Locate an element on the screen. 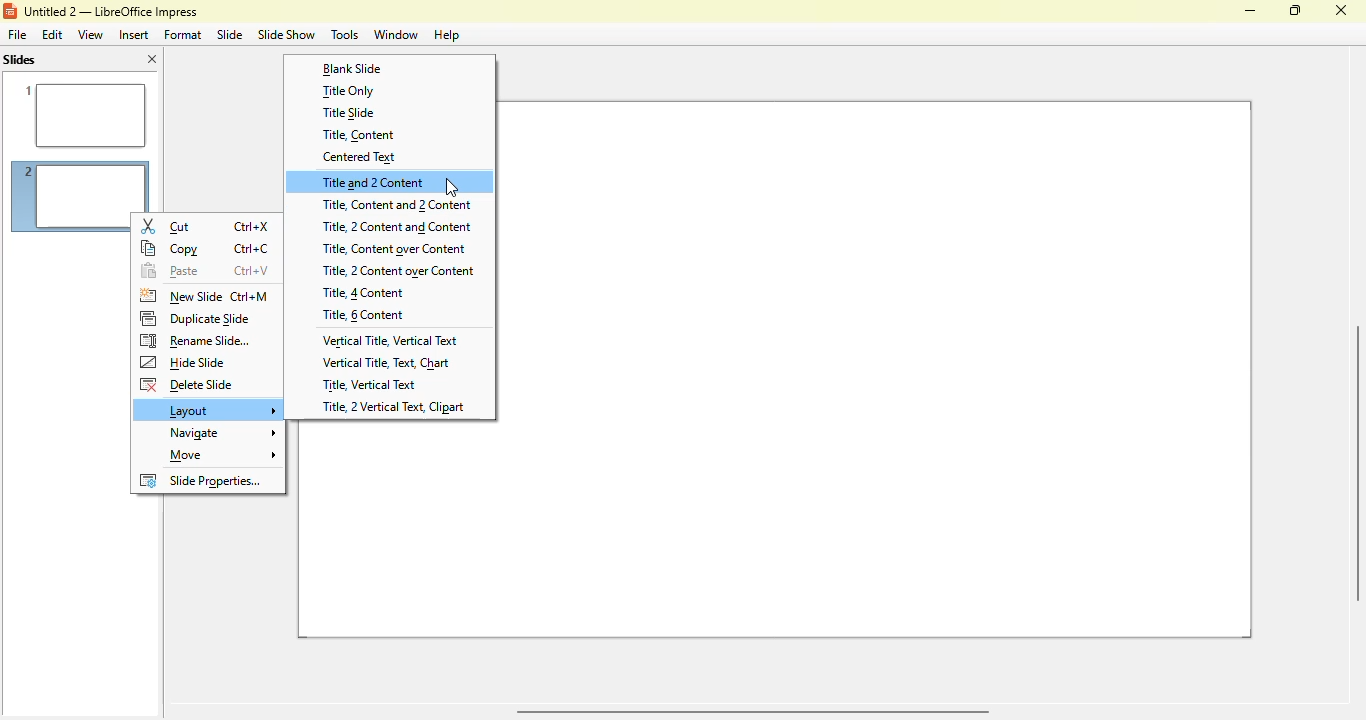 Image resolution: width=1366 pixels, height=720 pixels. title, content over content is located at coordinates (394, 249).